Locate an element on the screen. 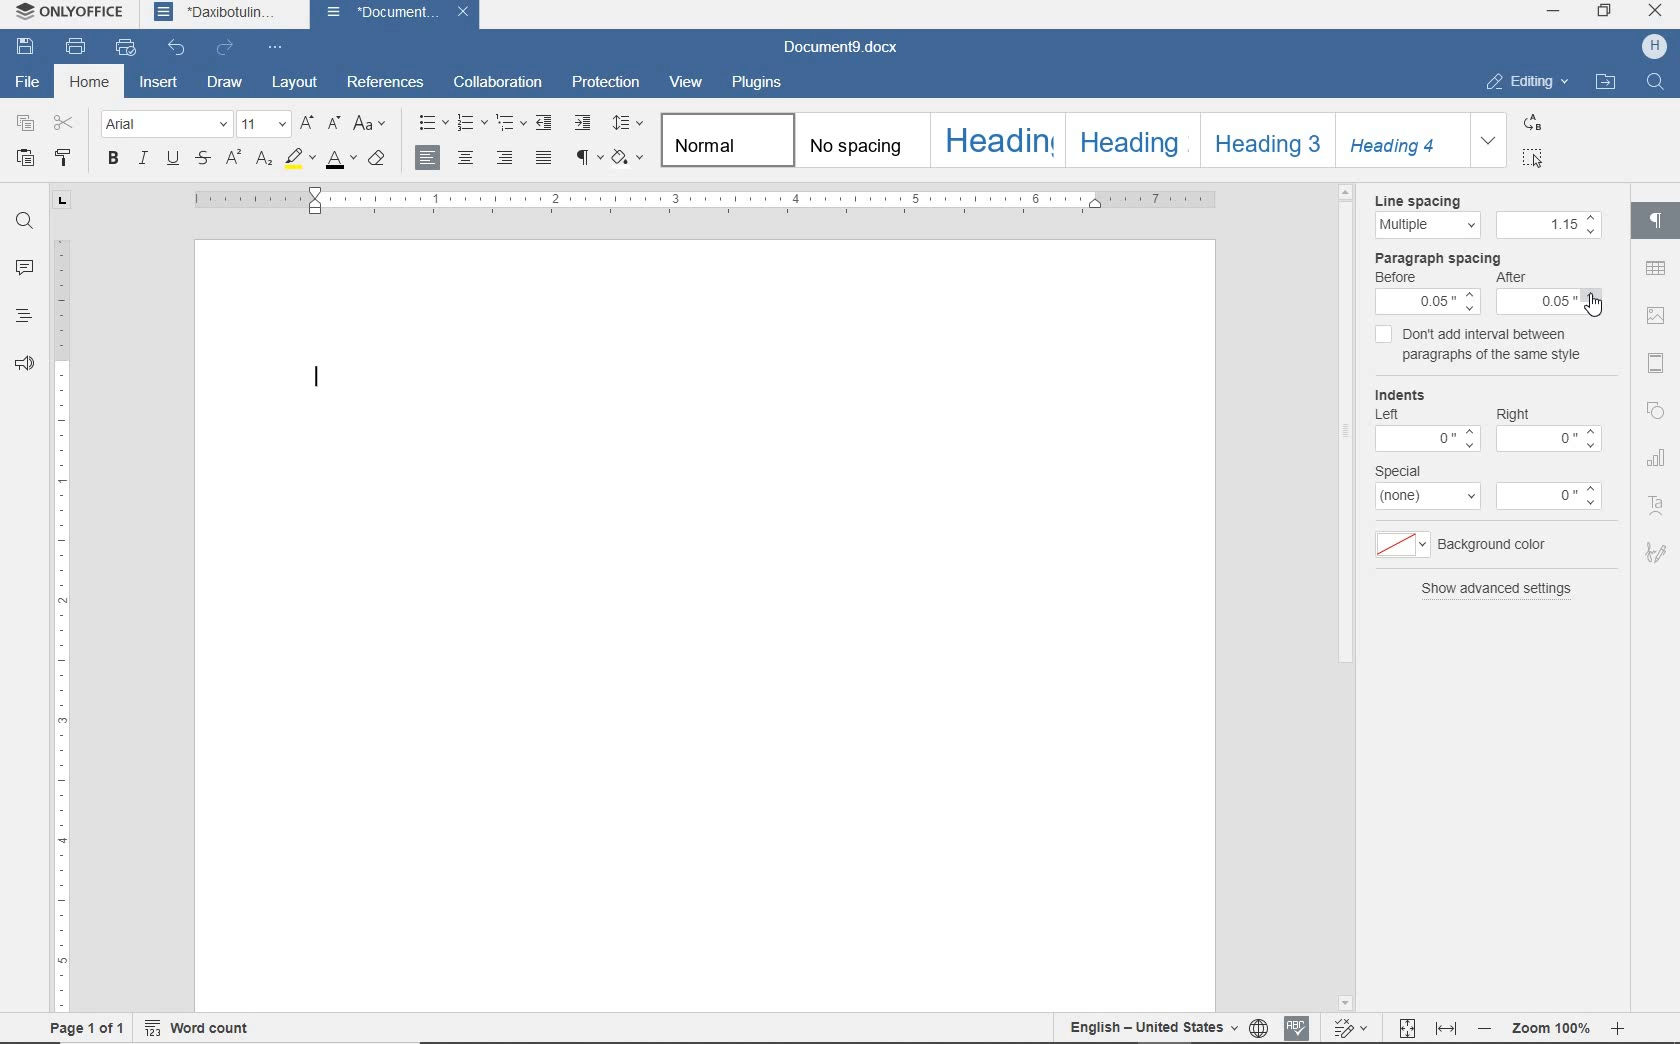 The height and width of the screenshot is (1044, 1680). Daxibotulin... is located at coordinates (226, 13).